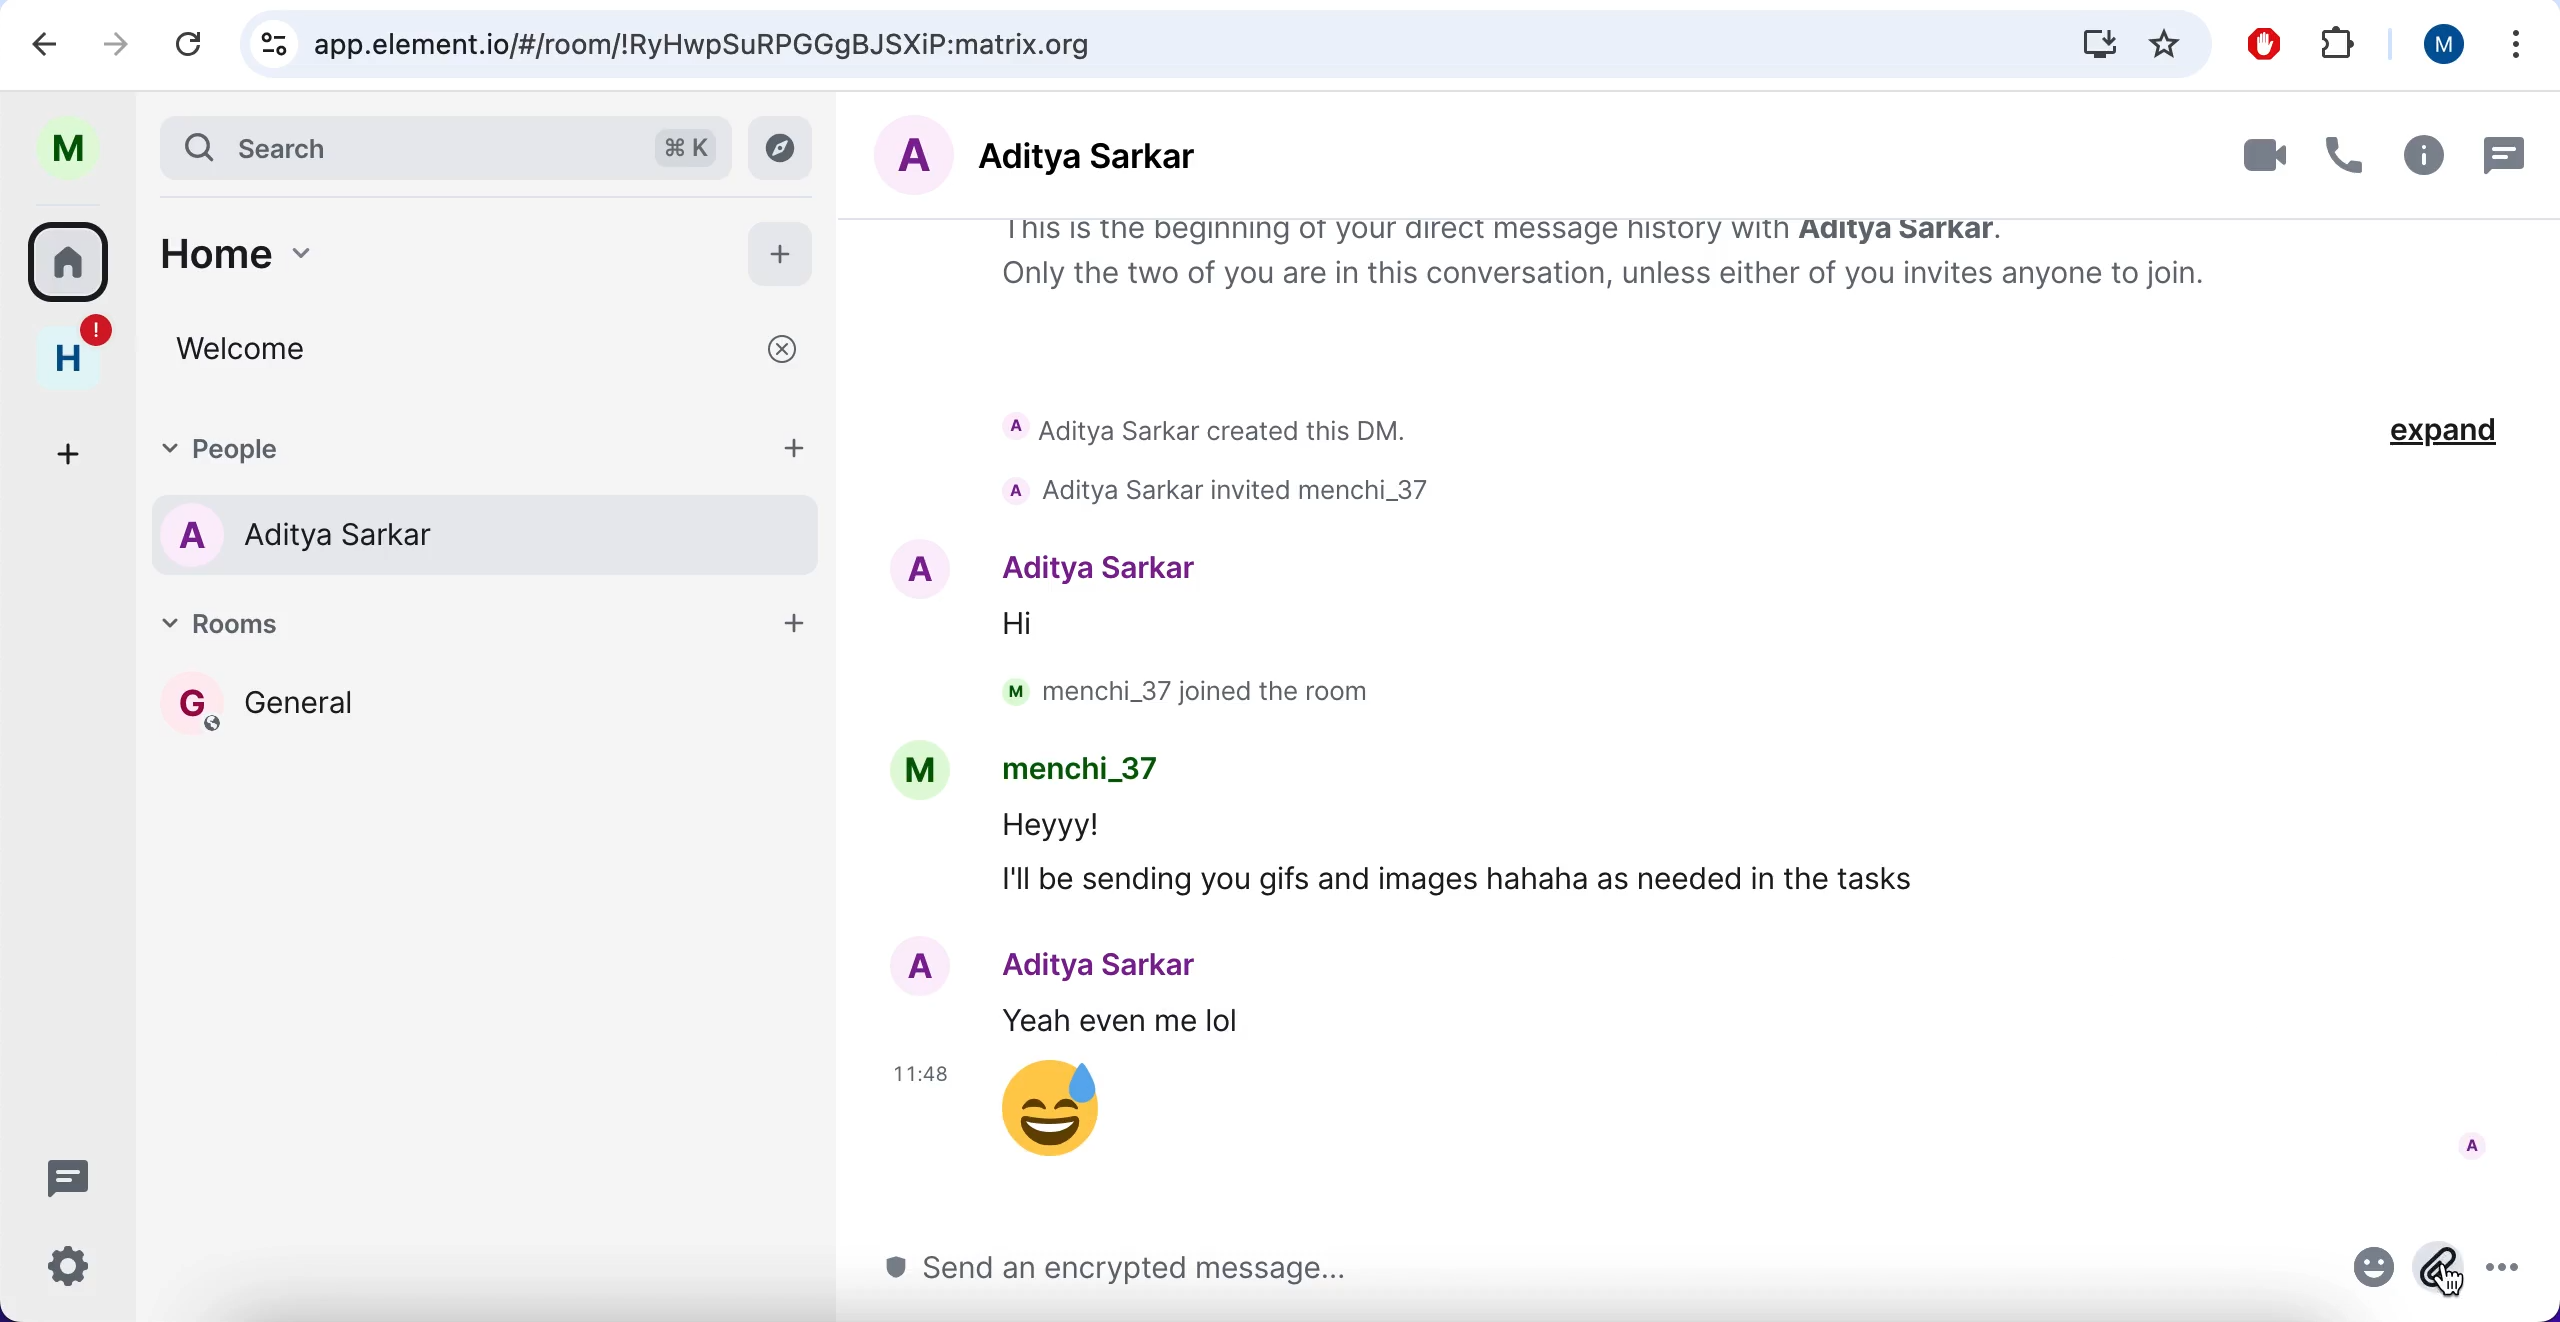  Describe the element at coordinates (1222, 46) in the screenshot. I see `google search` at that location.